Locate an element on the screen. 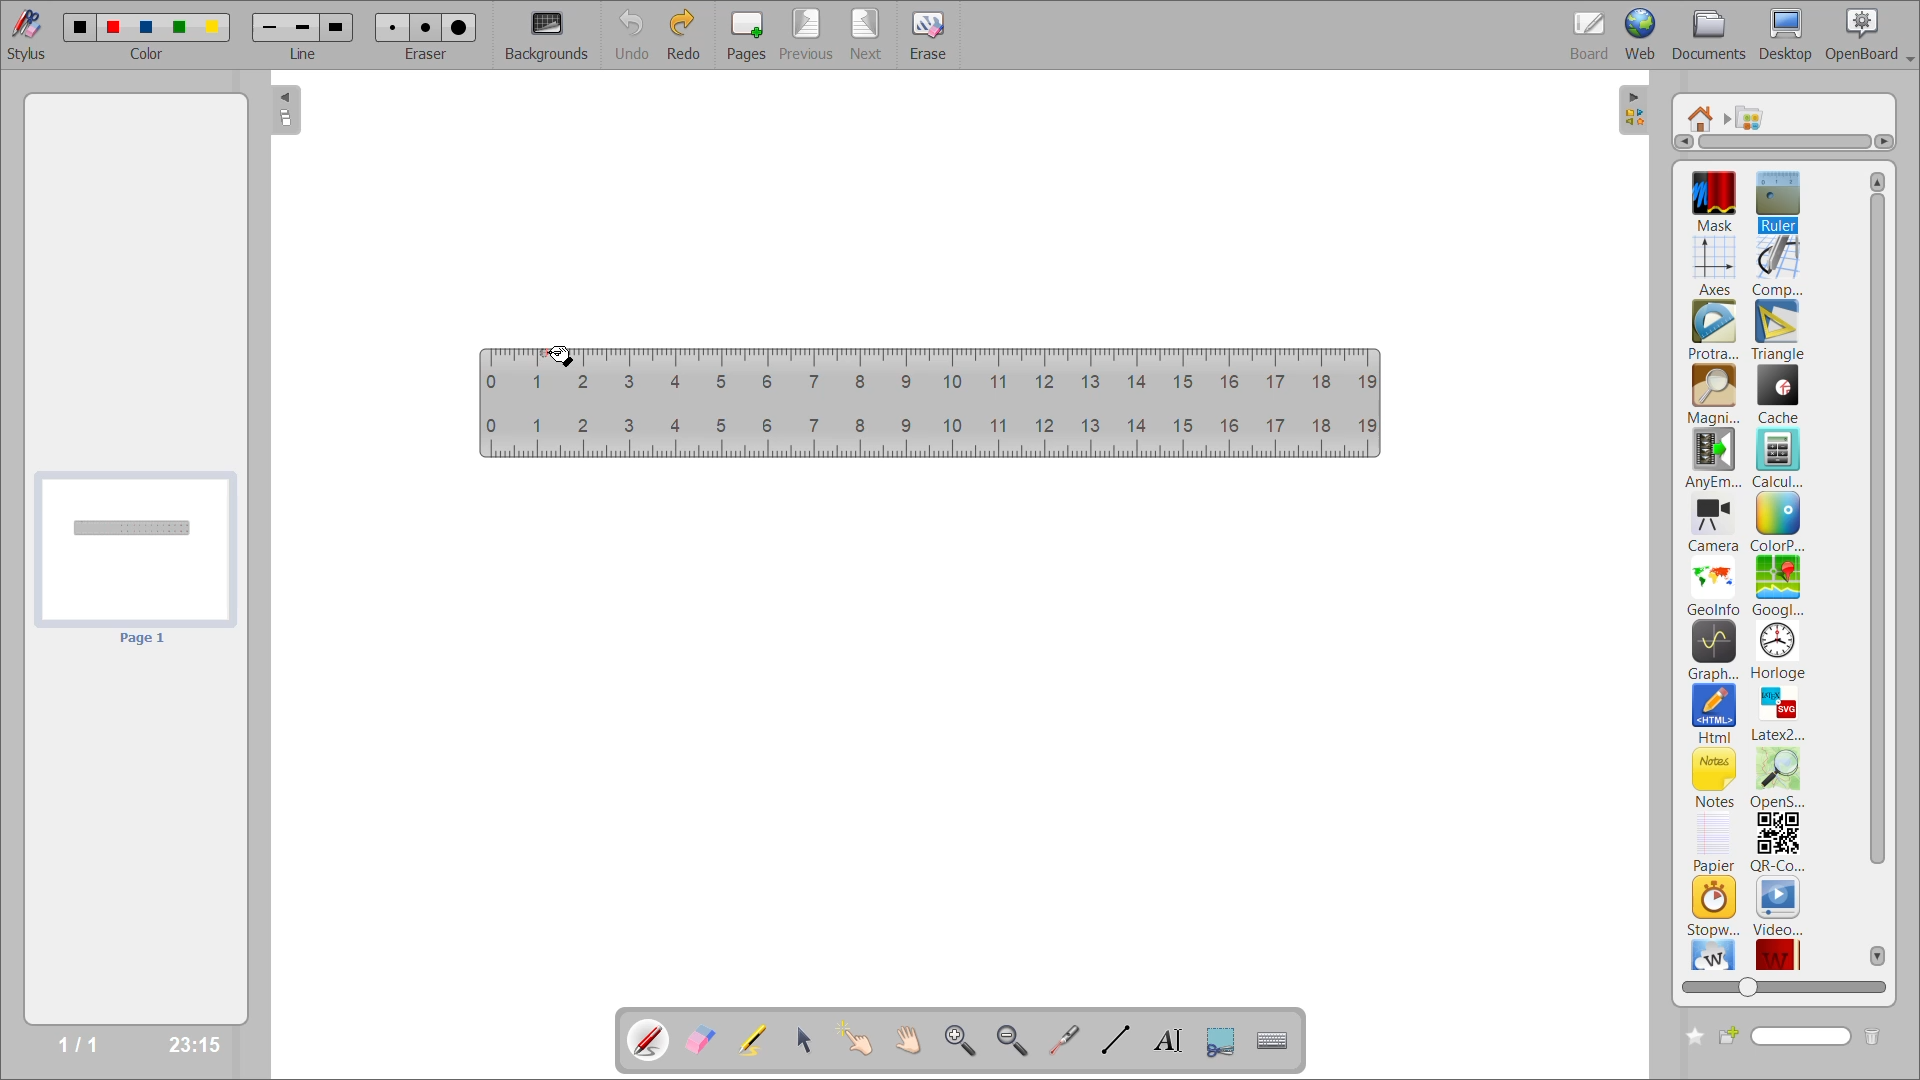  mouse down is located at coordinates (558, 355).